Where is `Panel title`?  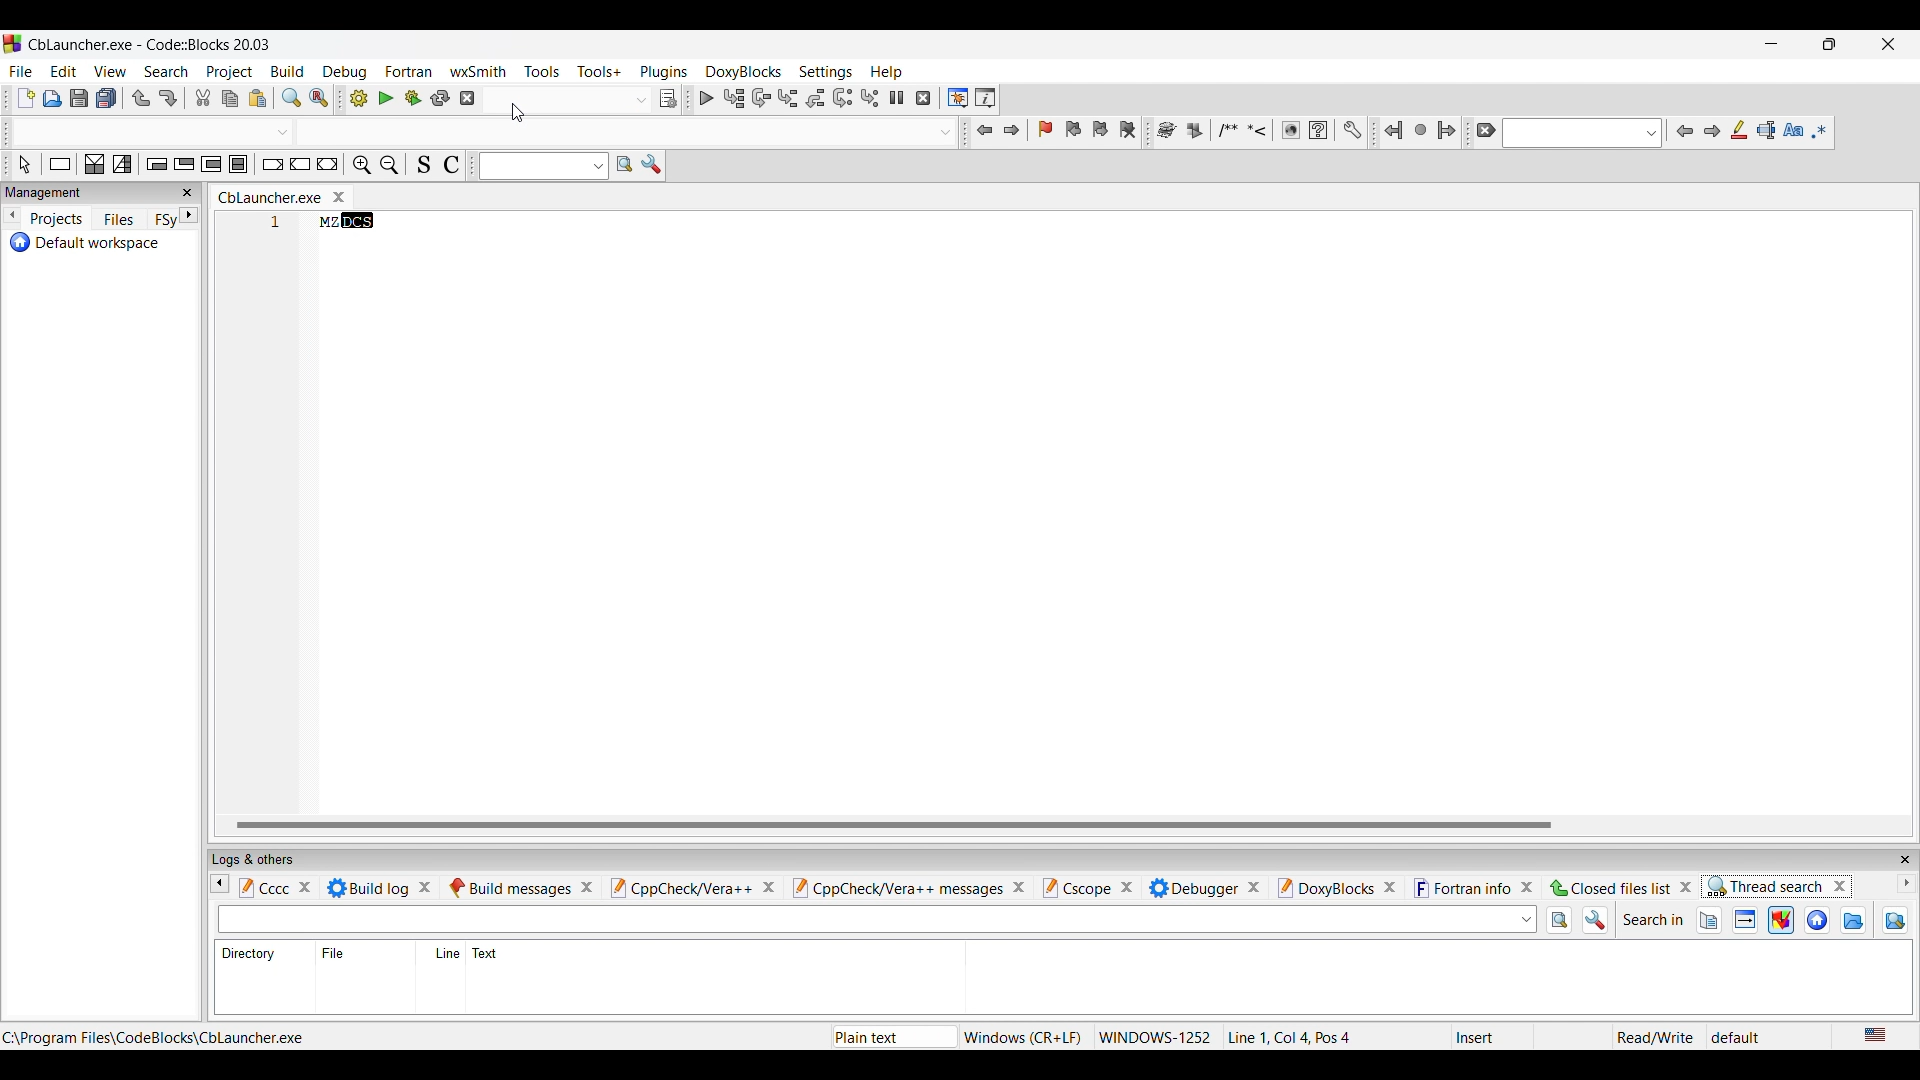
Panel title is located at coordinates (253, 860).